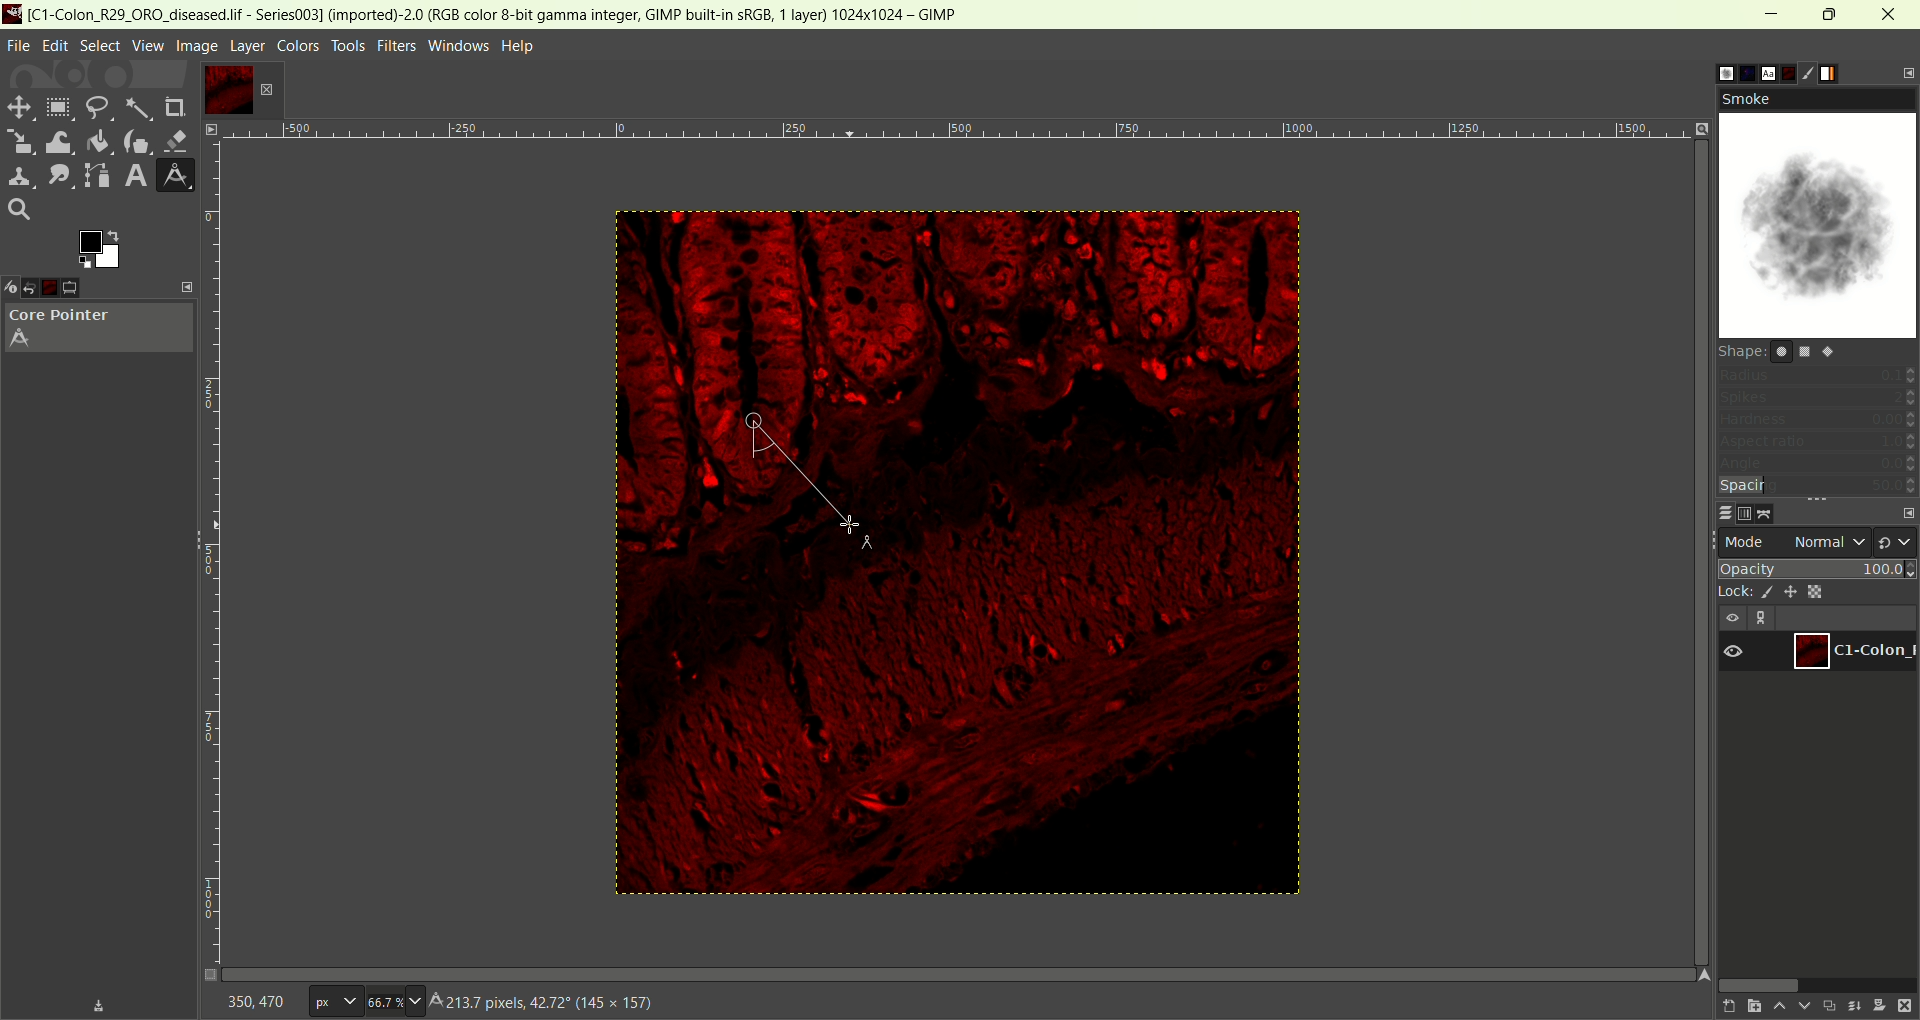  Describe the element at coordinates (97, 141) in the screenshot. I see `color bucket` at that location.